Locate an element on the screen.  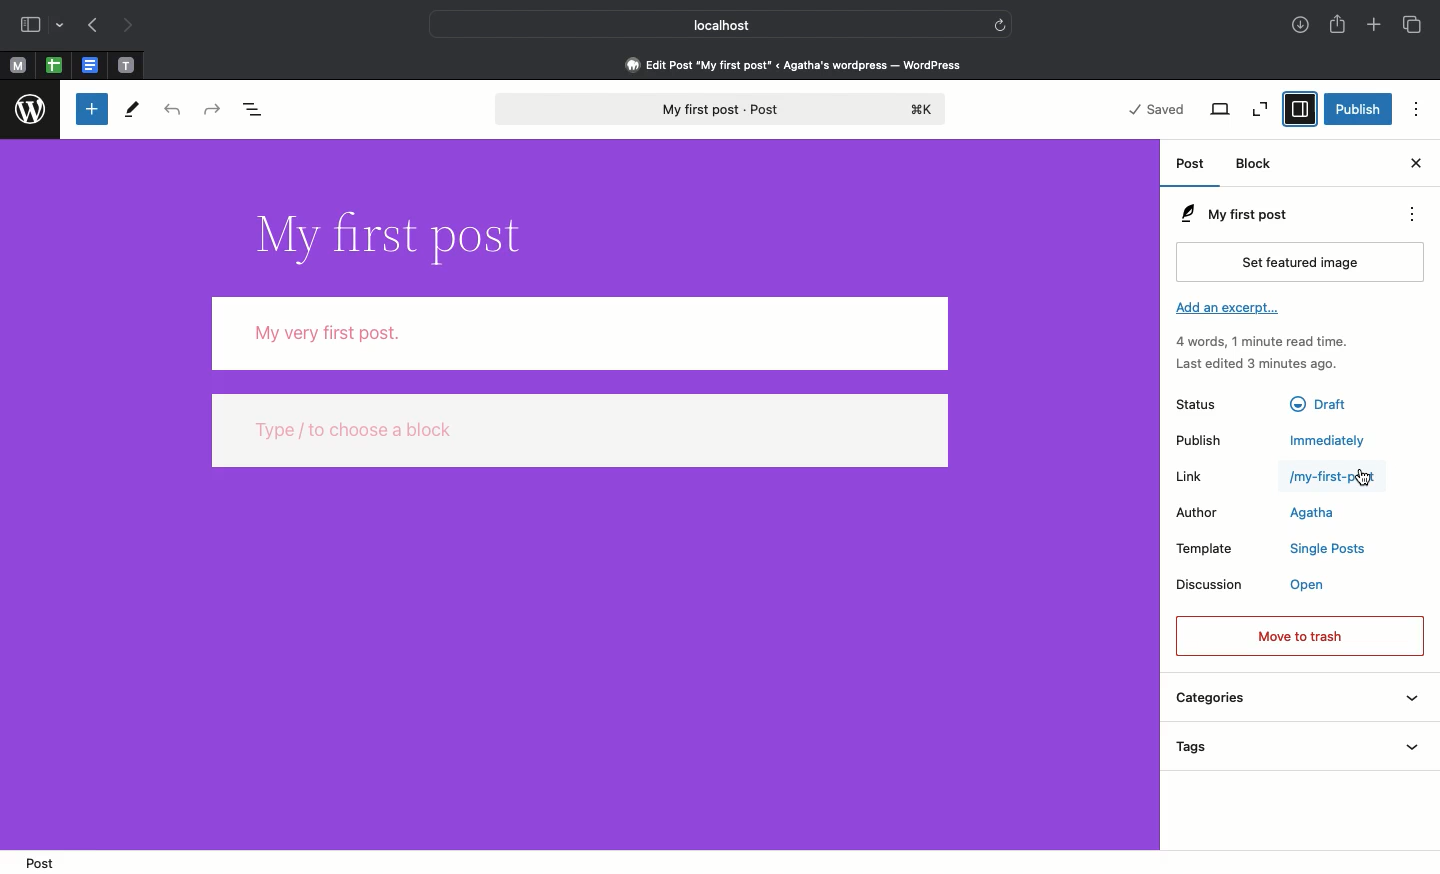
Toggle blocker is located at coordinates (92, 108).